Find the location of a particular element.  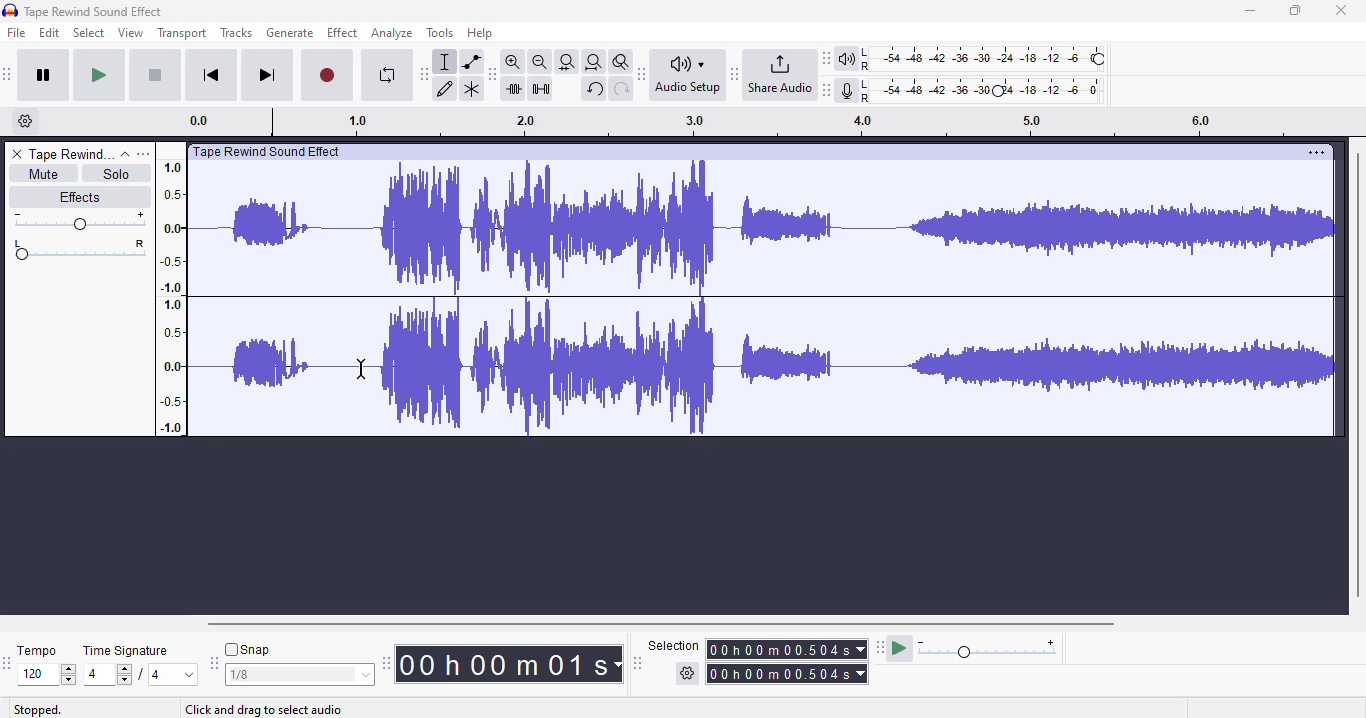

undo is located at coordinates (594, 89).